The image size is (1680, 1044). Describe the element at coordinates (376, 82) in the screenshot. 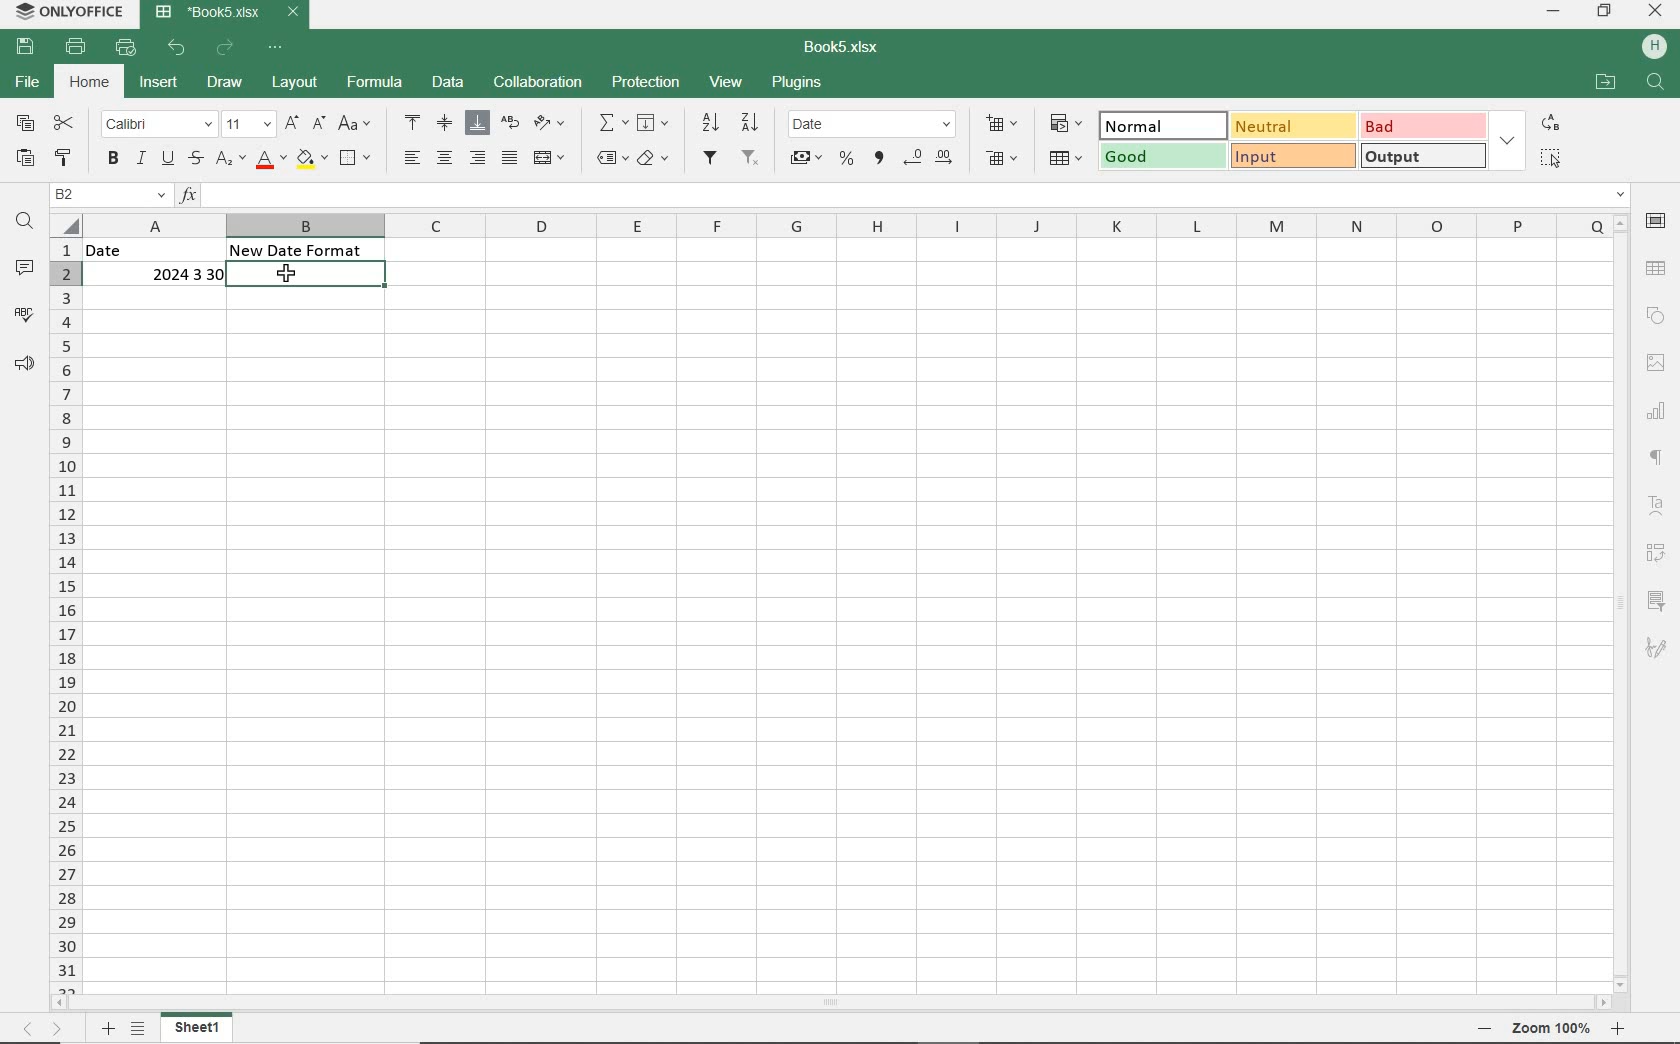

I see `FORMULA` at that location.